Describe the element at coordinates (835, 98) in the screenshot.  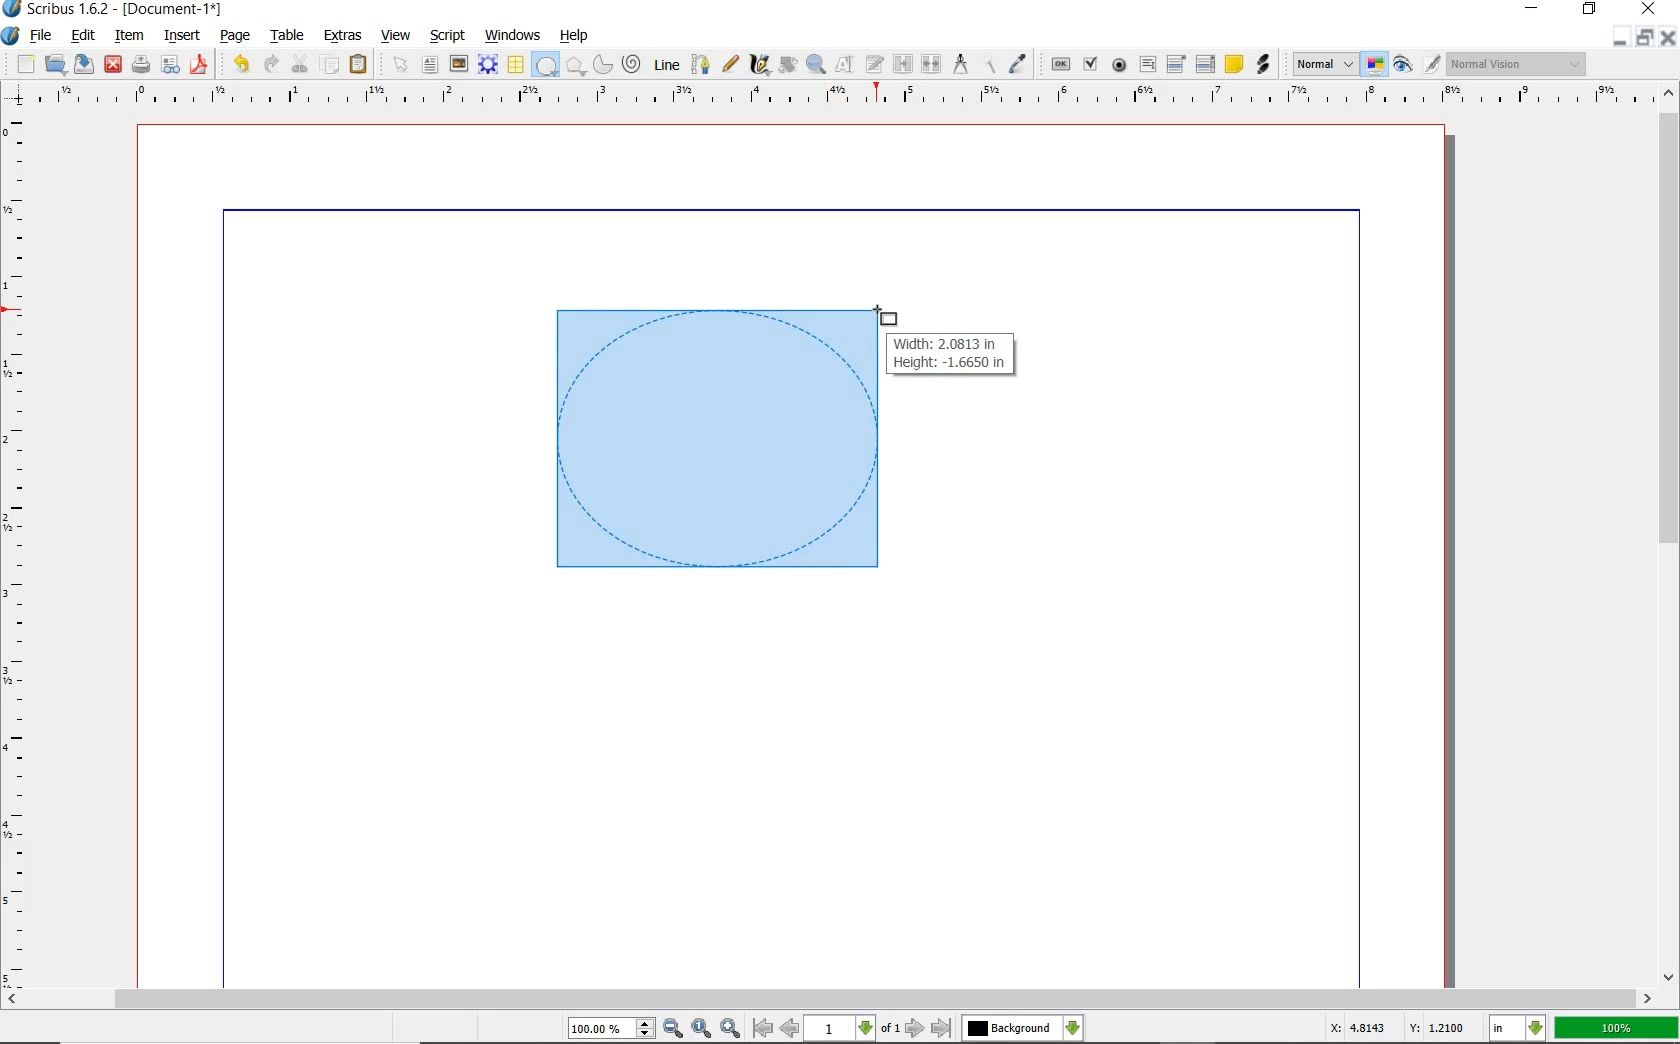
I see `RULER` at that location.